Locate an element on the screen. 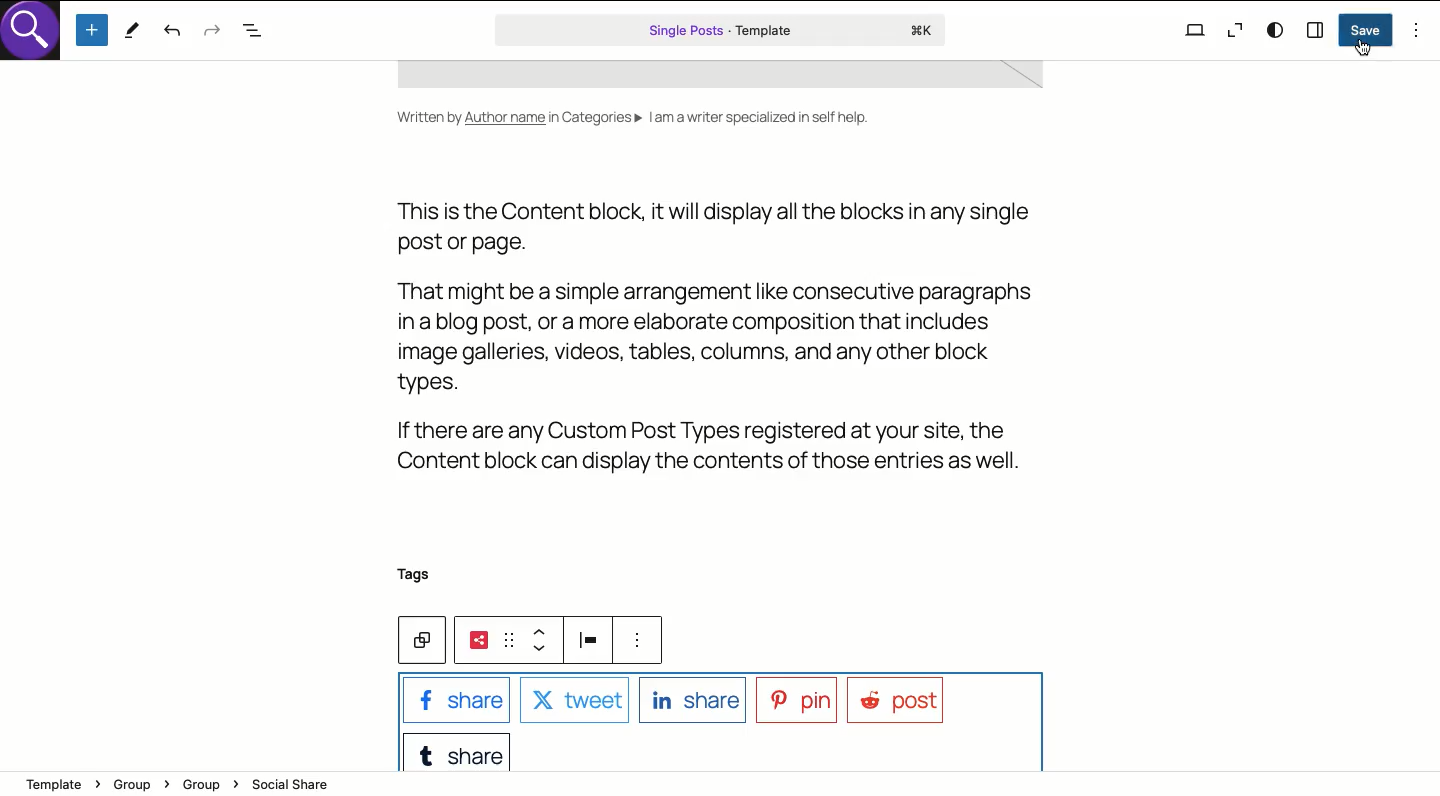 This screenshot has width=1440, height=796. Tags is located at coordinates (415, 574).